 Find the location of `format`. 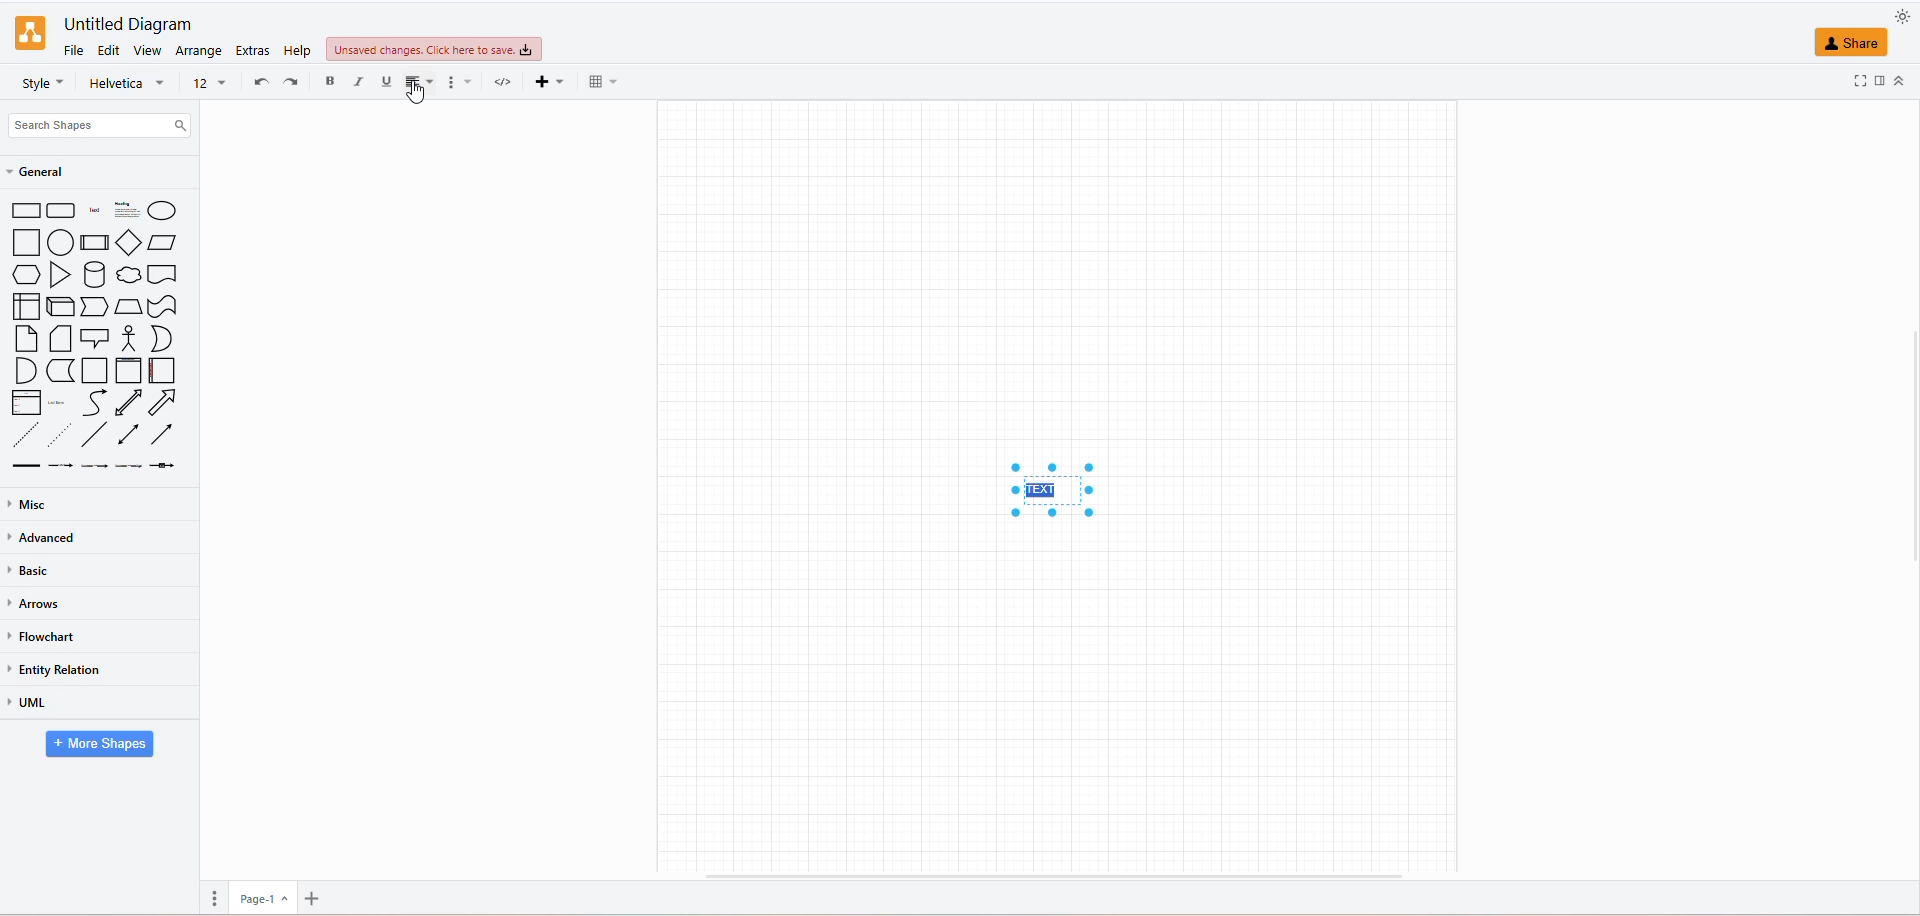

format is located at coordinates (458, 84).